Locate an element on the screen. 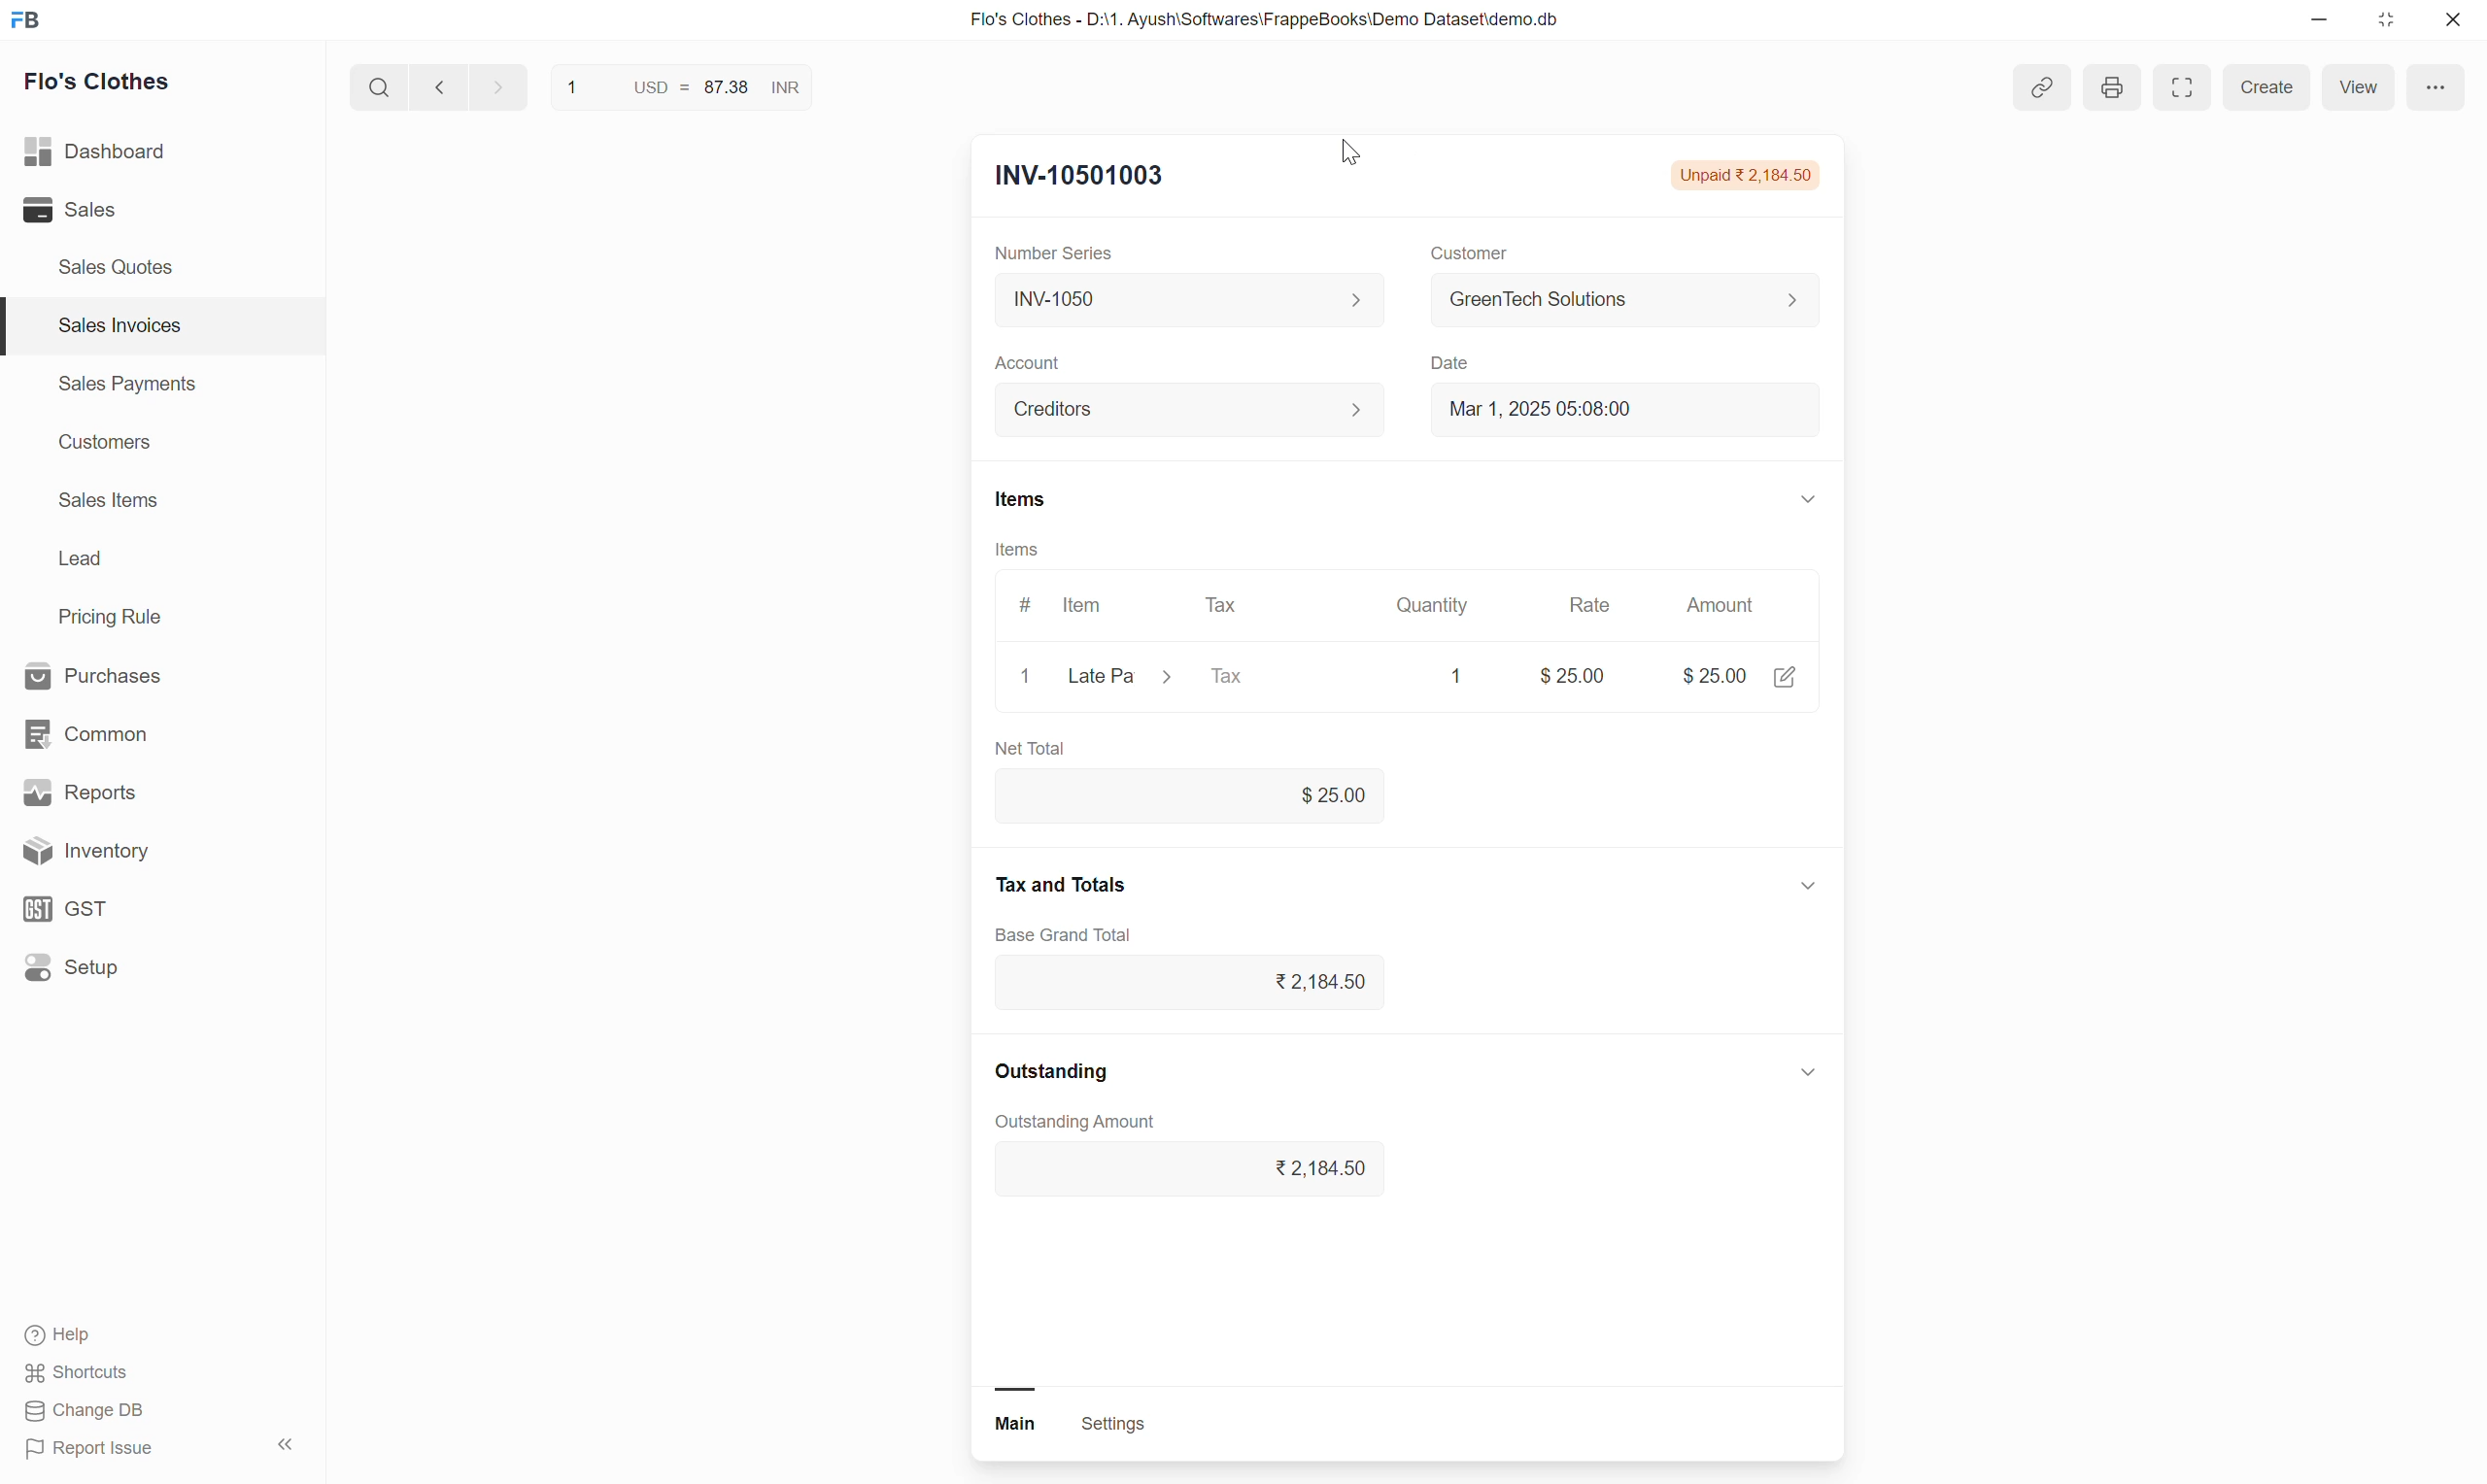  Number Series is located at coordinates (1056, 255).